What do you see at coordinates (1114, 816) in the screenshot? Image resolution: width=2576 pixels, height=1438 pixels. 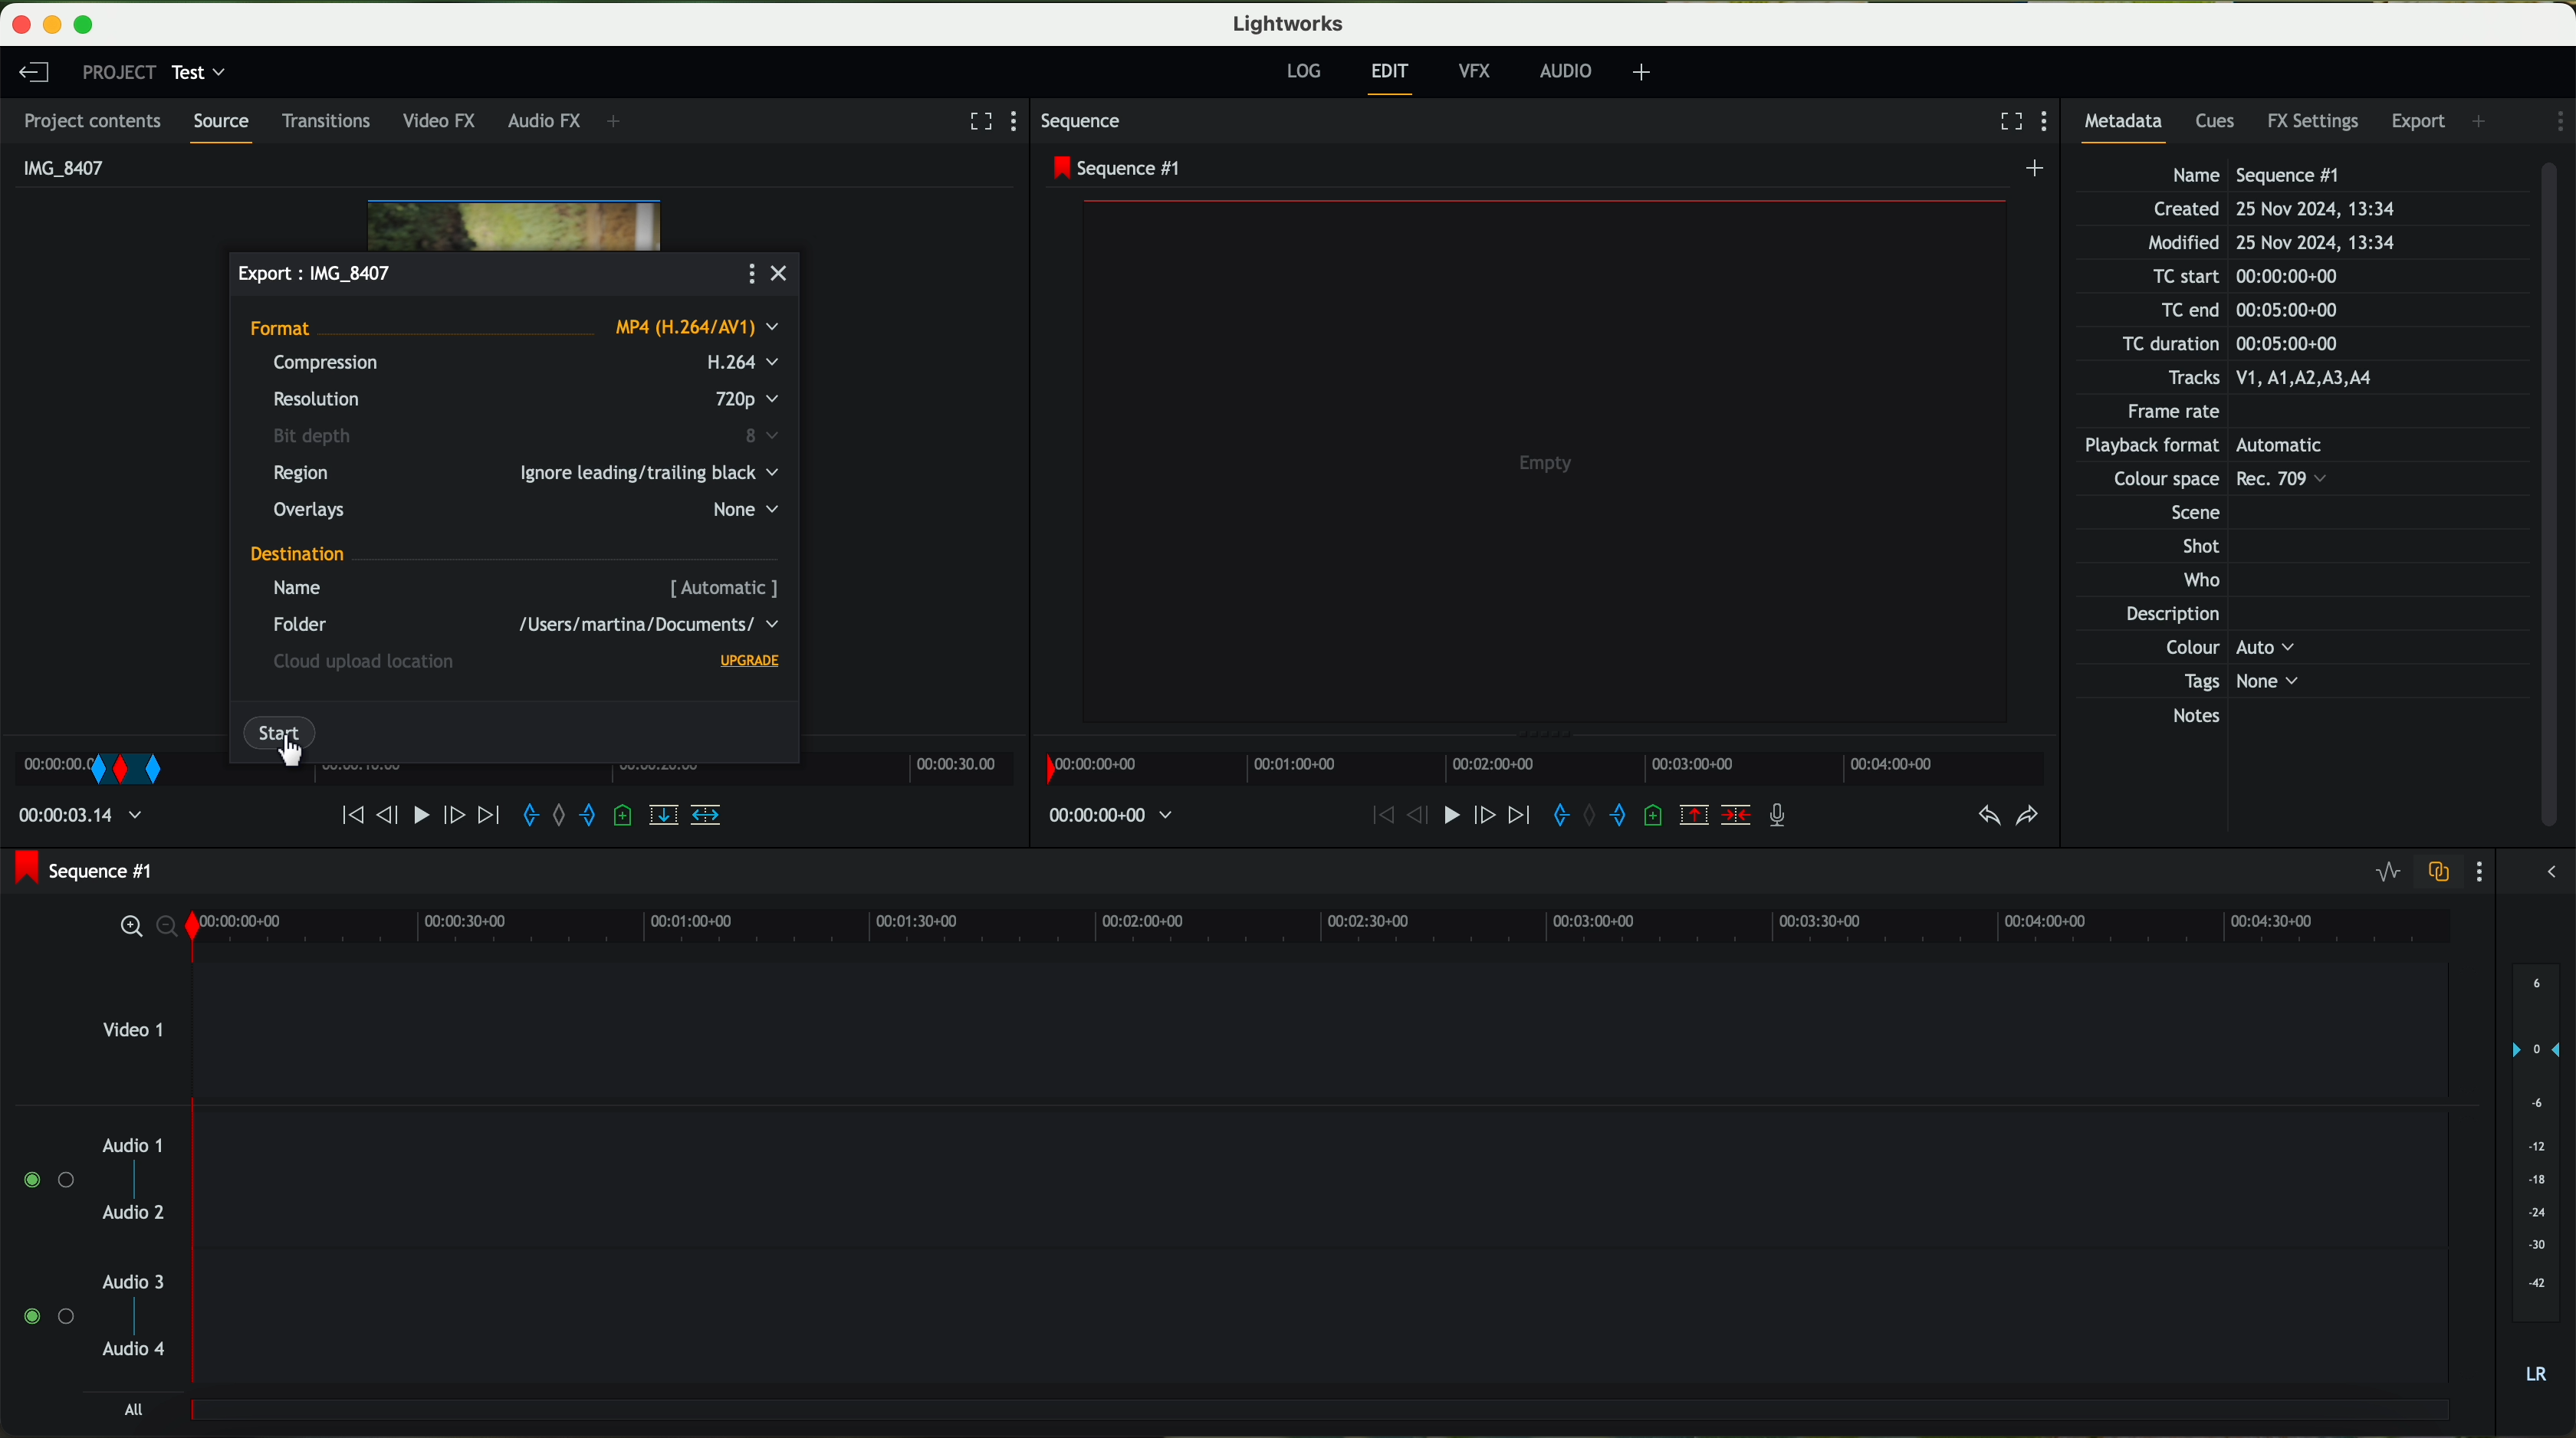 I see `time` at bounding box center [1114, 816].